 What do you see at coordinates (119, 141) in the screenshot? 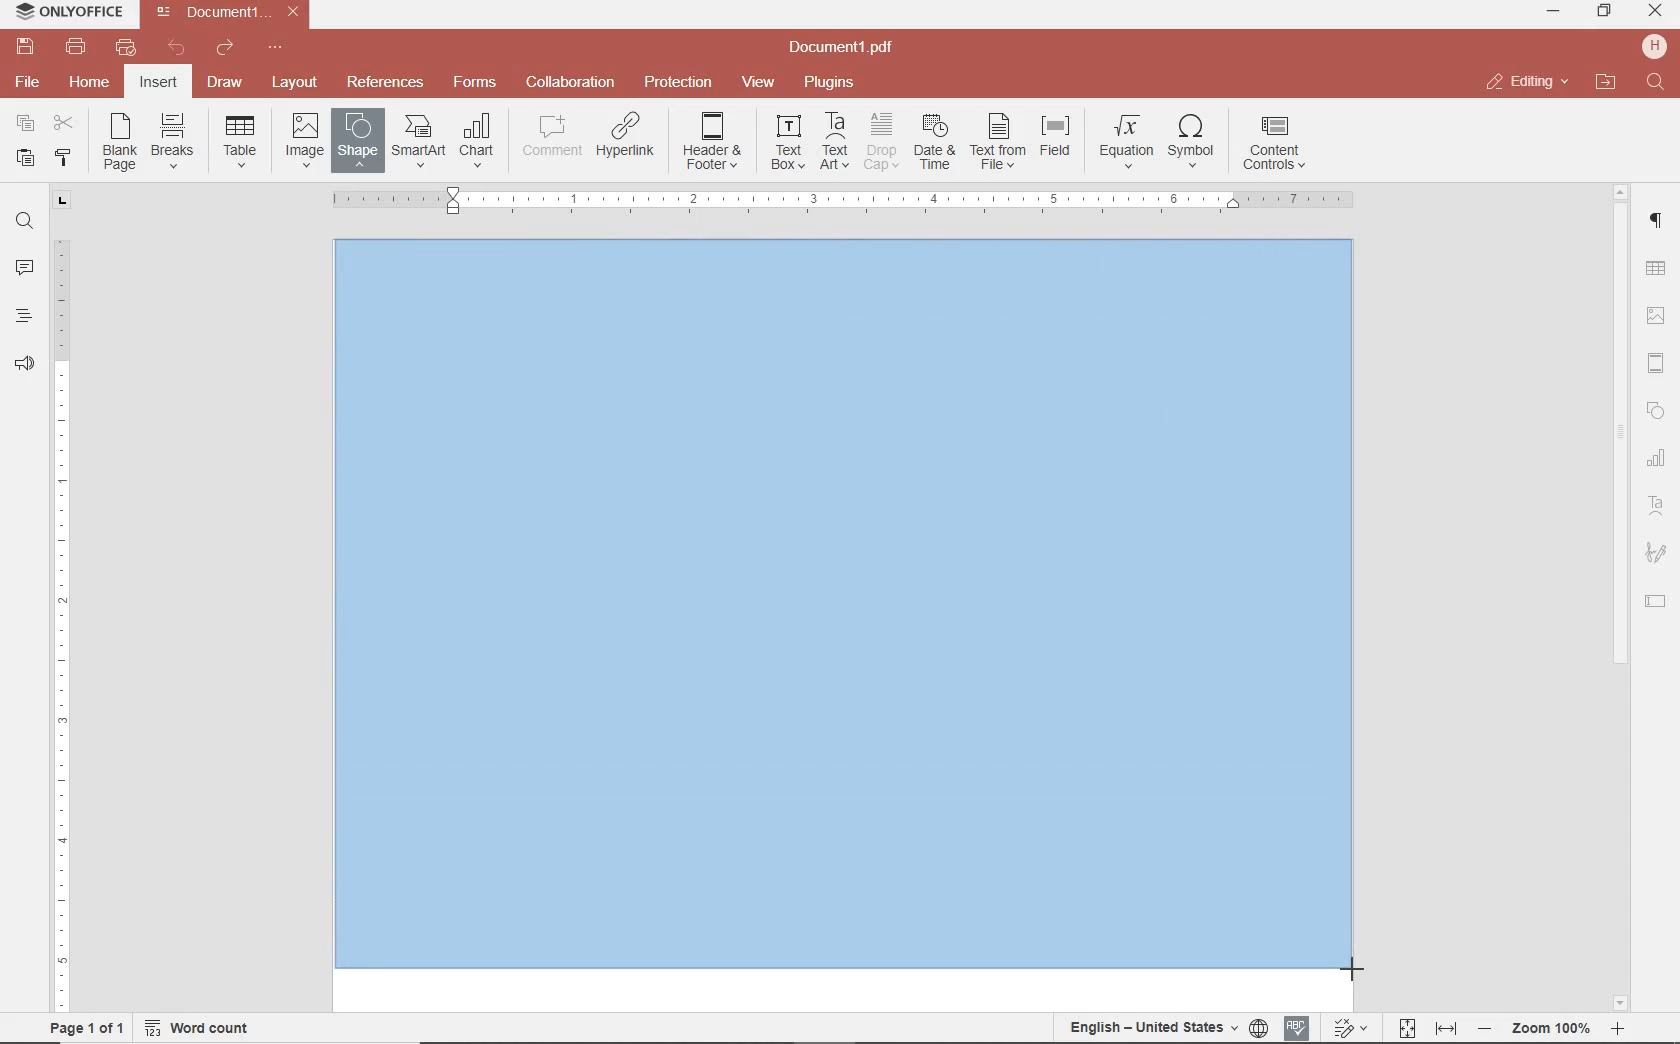
I see `INSERT BLANK PAGE` at bounding box center [119, 141].